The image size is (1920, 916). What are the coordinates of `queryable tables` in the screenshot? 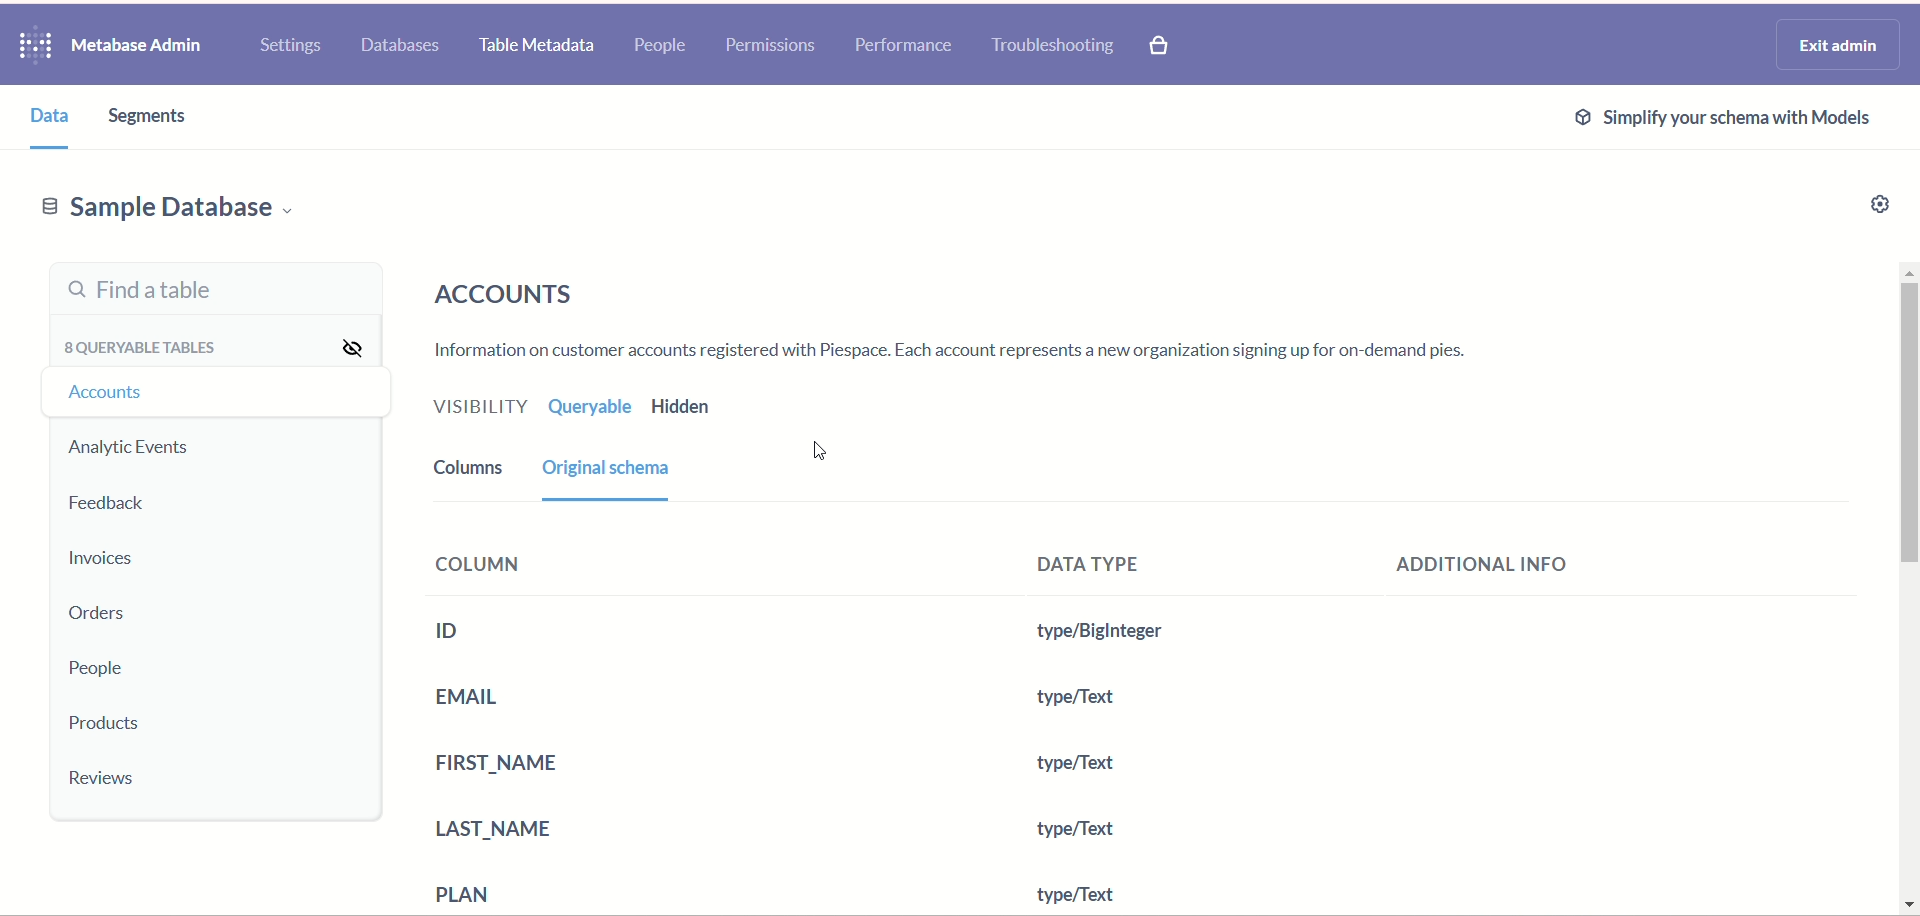 It's located at (140, 350).